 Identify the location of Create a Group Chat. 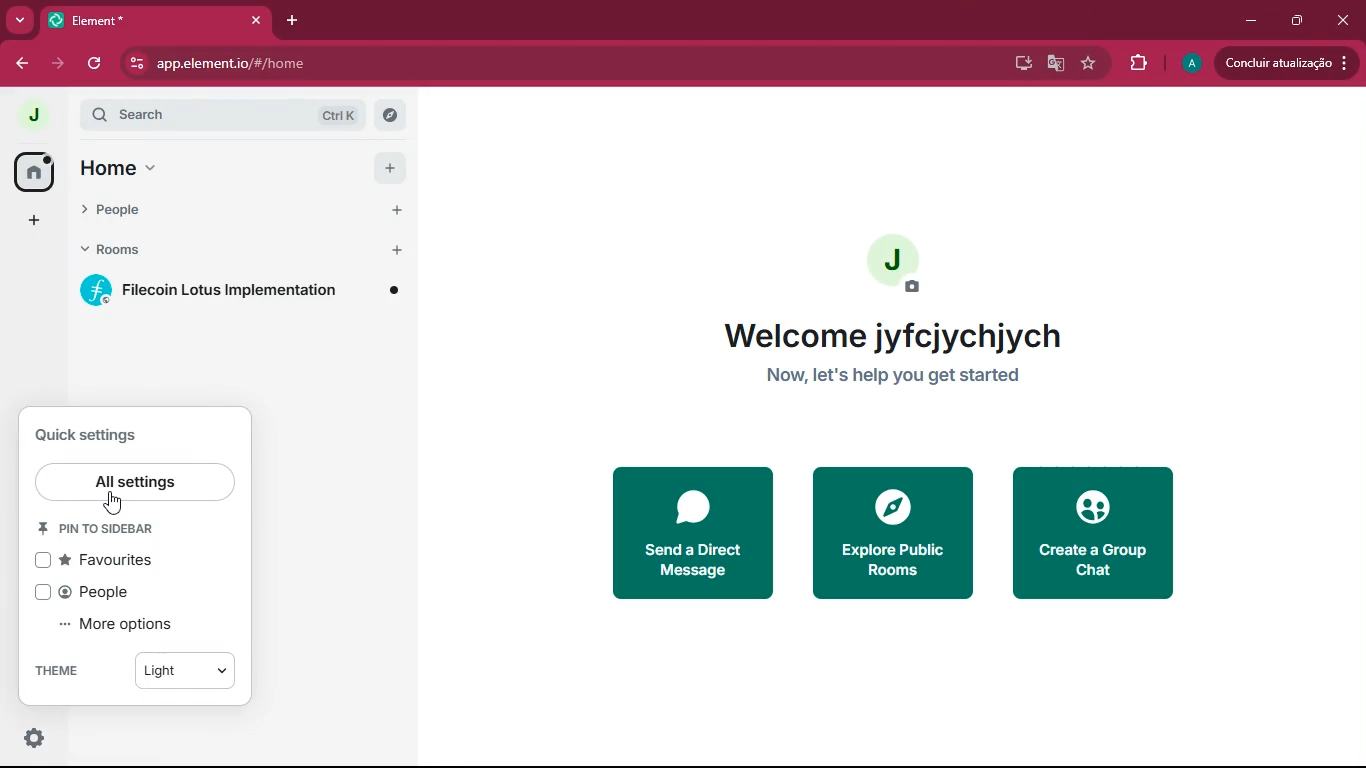
(1104, 532).